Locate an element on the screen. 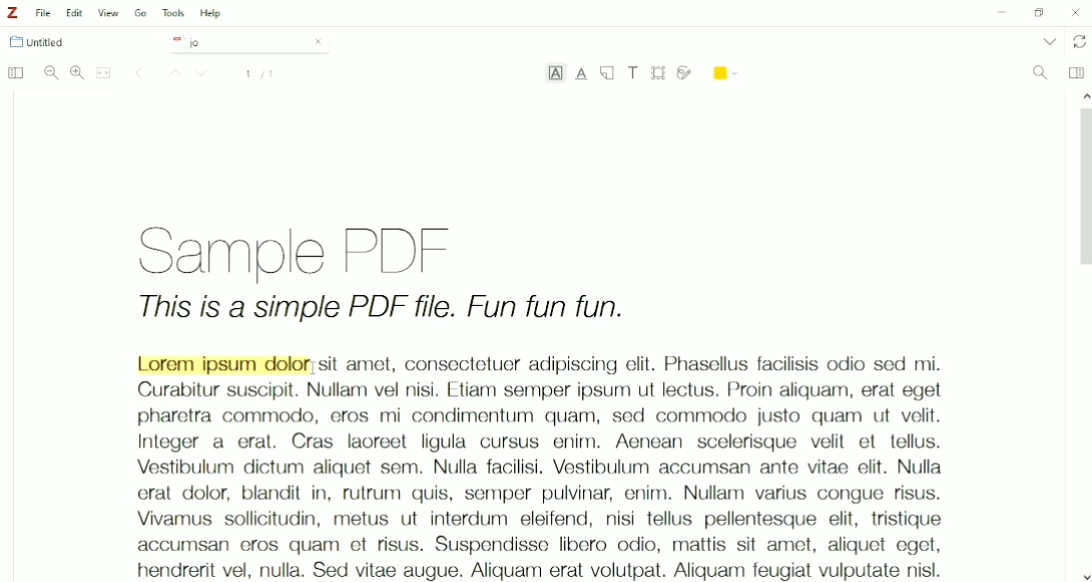  Toggle Sidebar is located at coordinates (14, 74).